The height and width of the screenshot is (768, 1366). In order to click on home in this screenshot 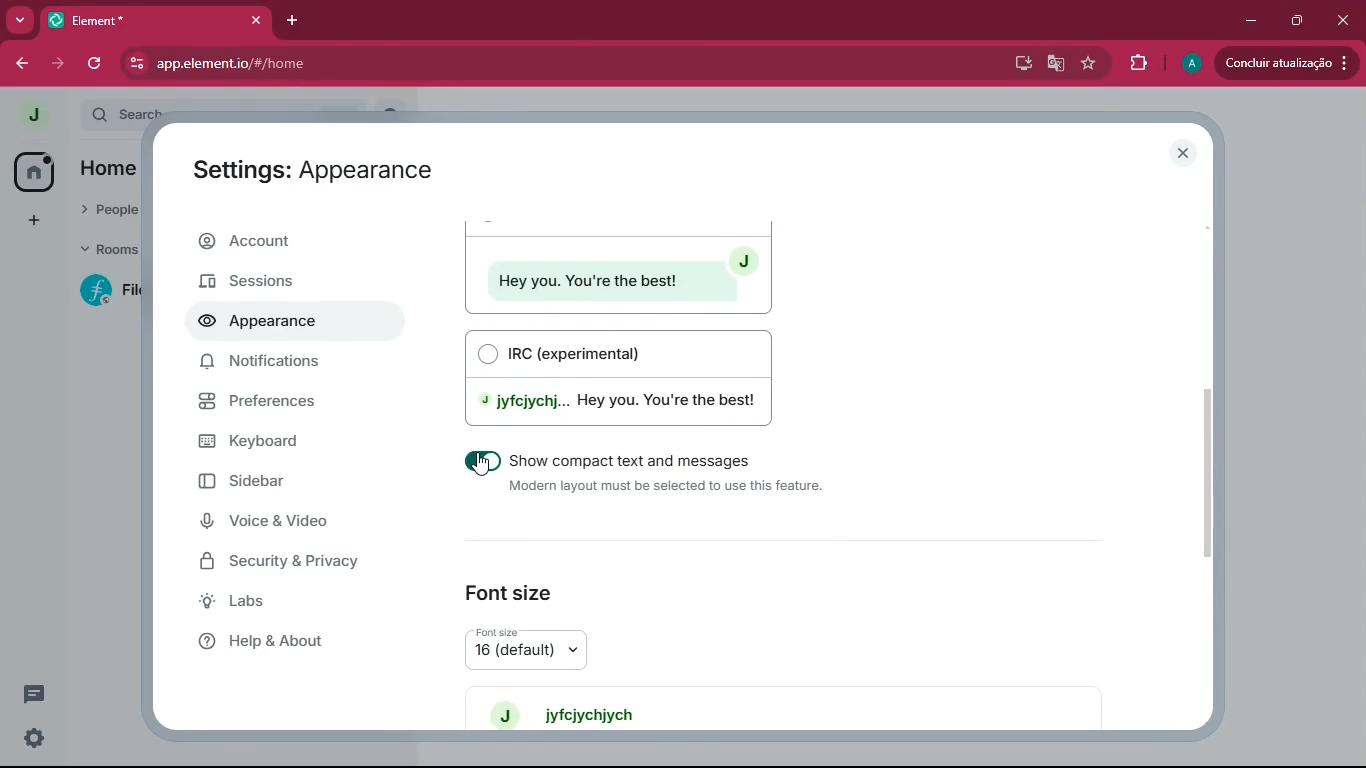, I will do `click(33, 171)`.